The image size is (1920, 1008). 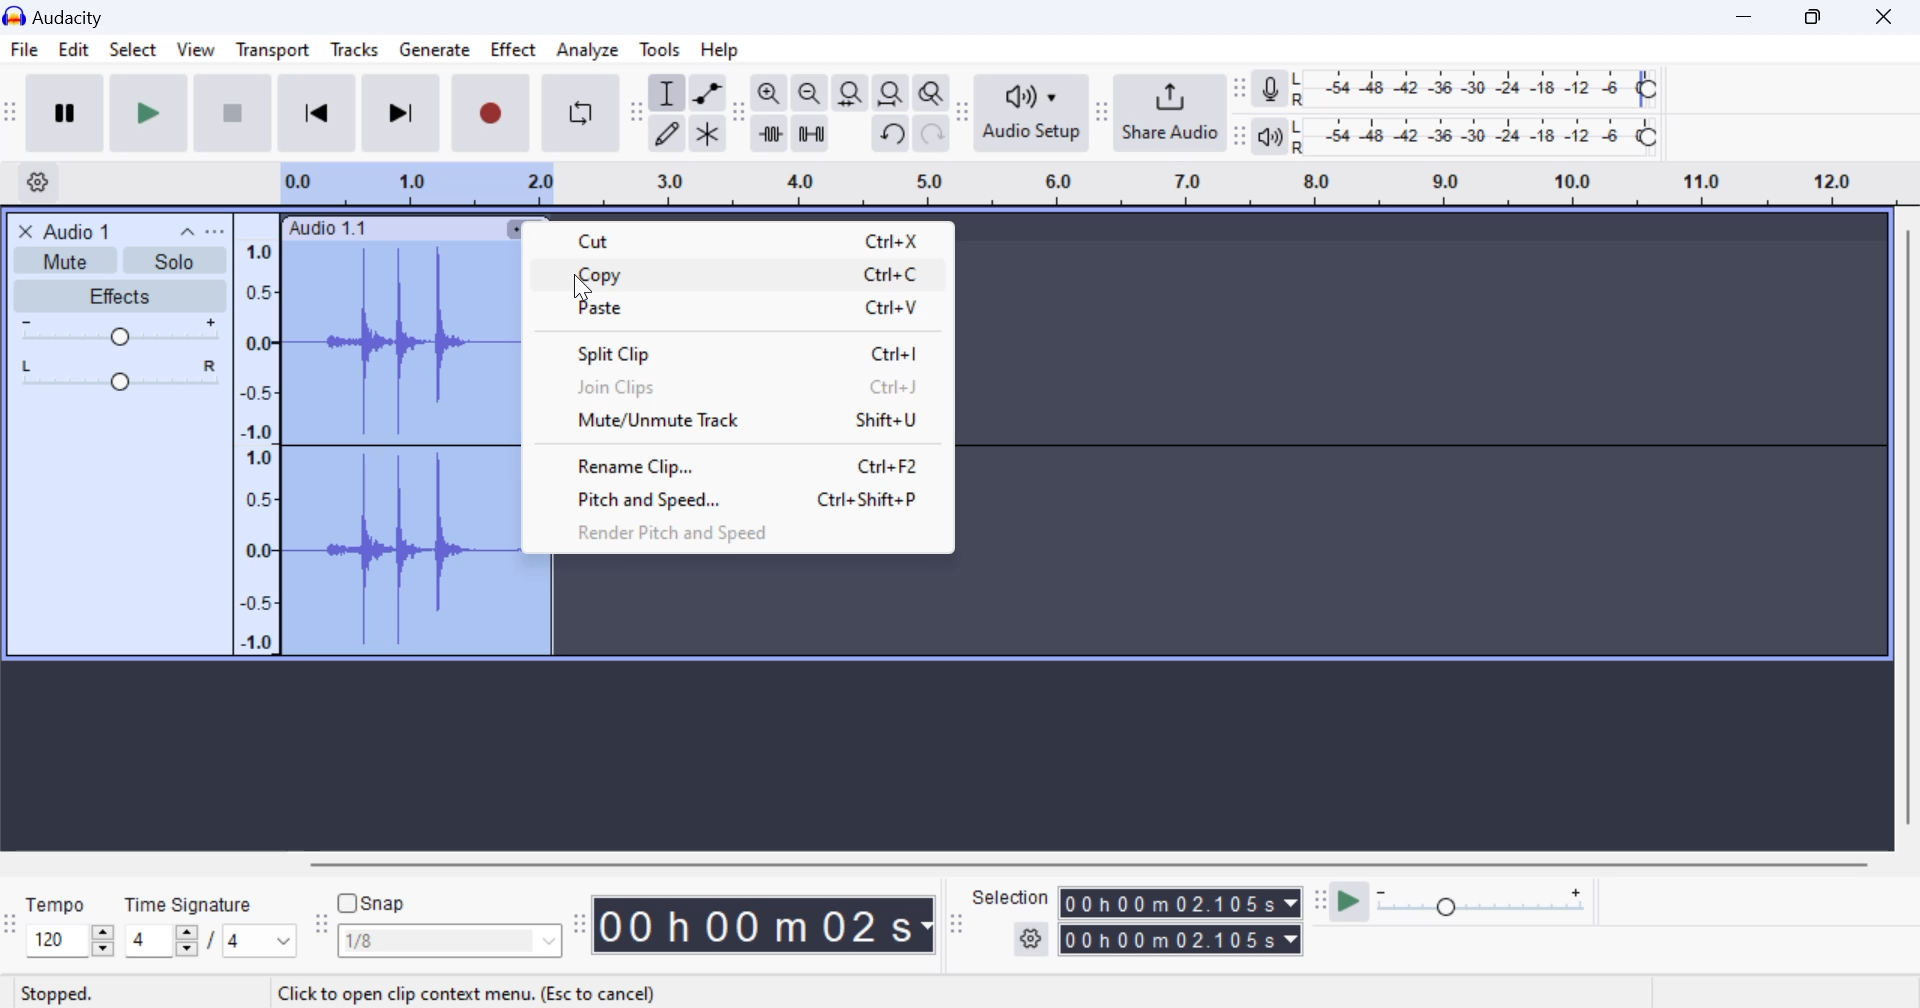 I want to click on Close Window, so click(x=1889, y=14).